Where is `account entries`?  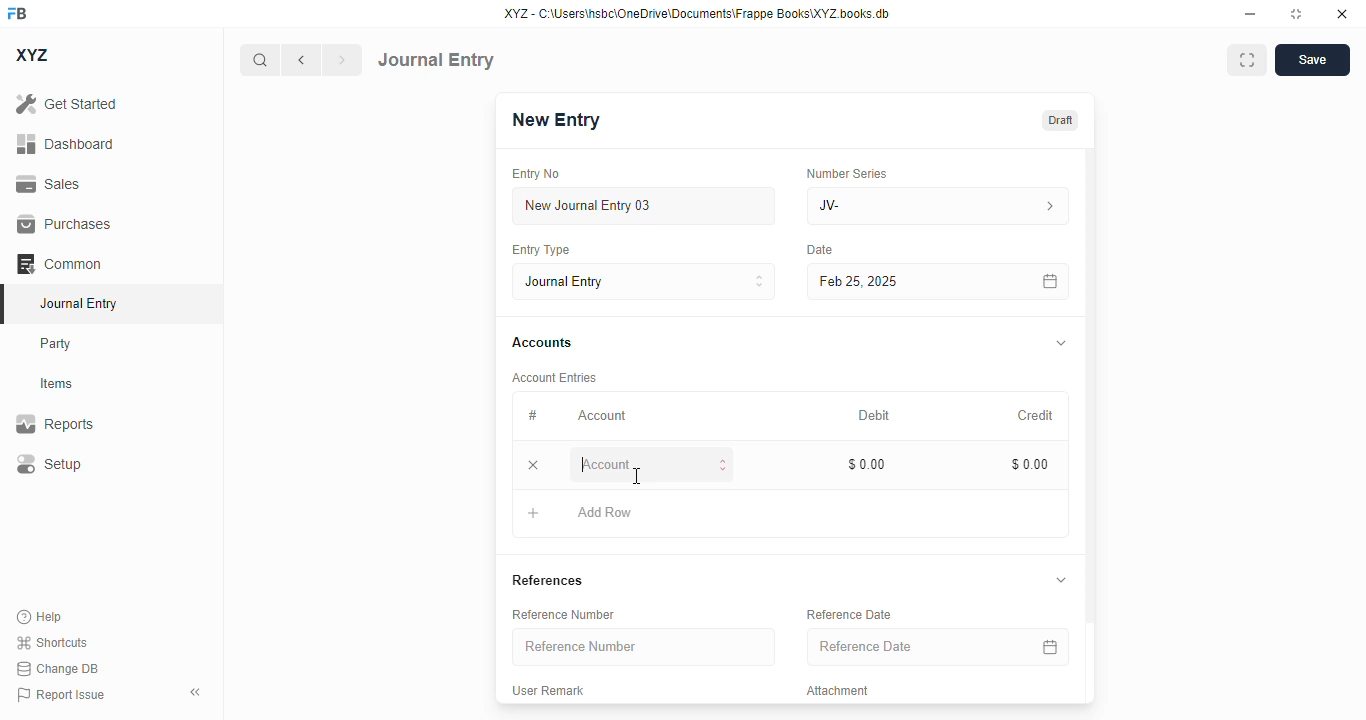
account entries is located at coordinates (554, 377).